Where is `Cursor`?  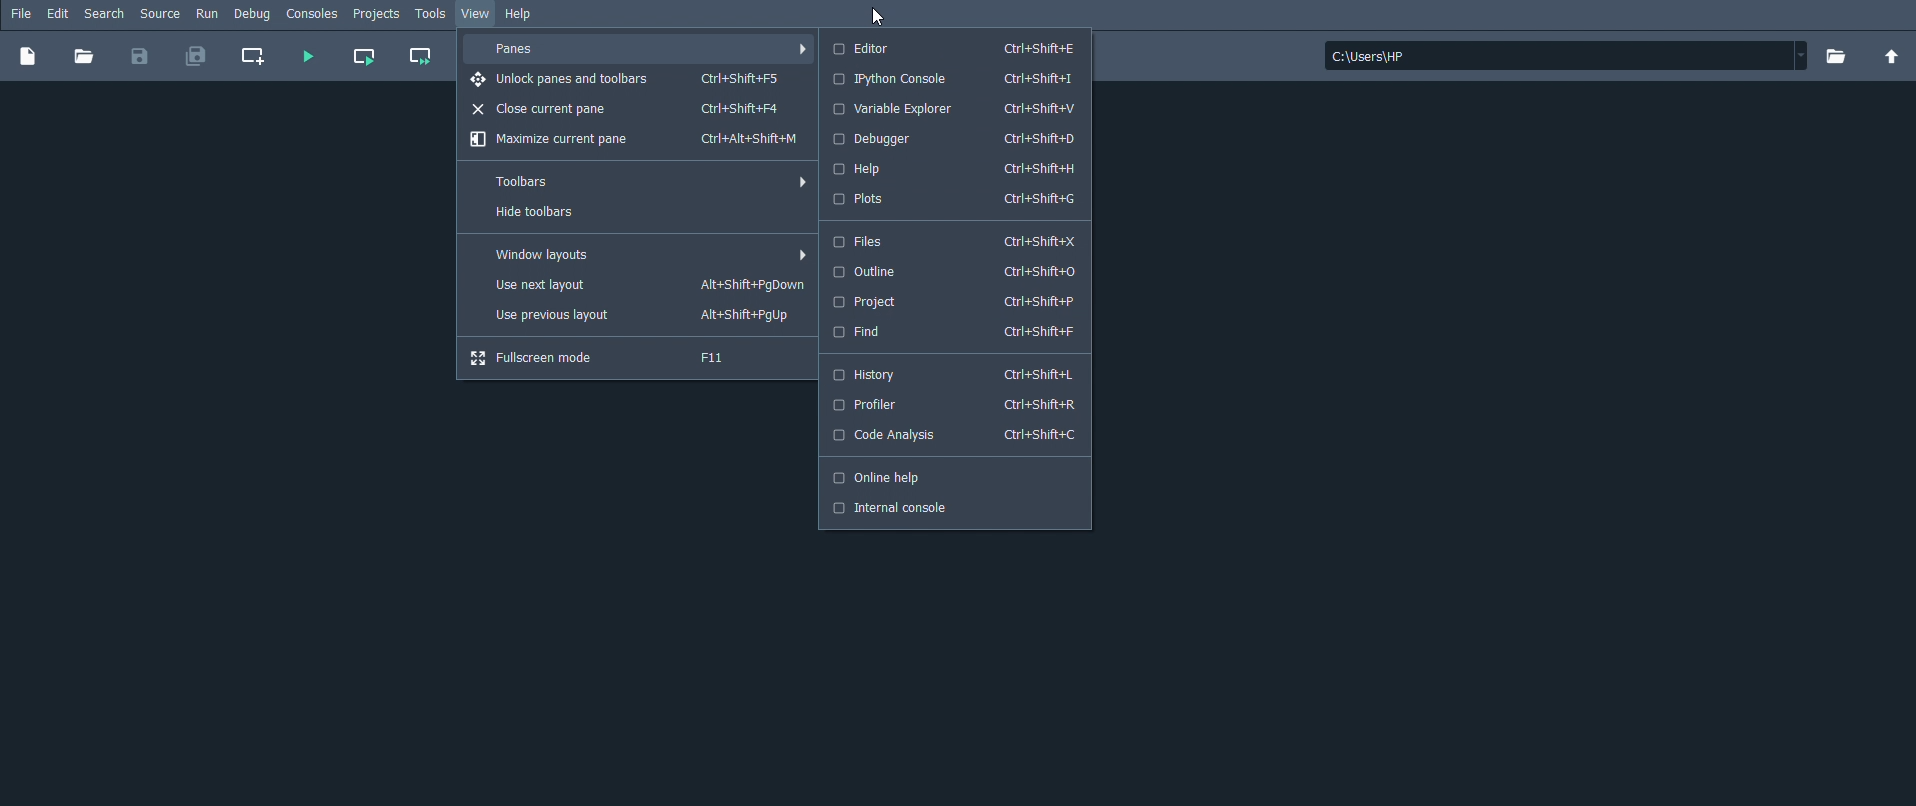
Cursor is located at coordinates (877, 386).